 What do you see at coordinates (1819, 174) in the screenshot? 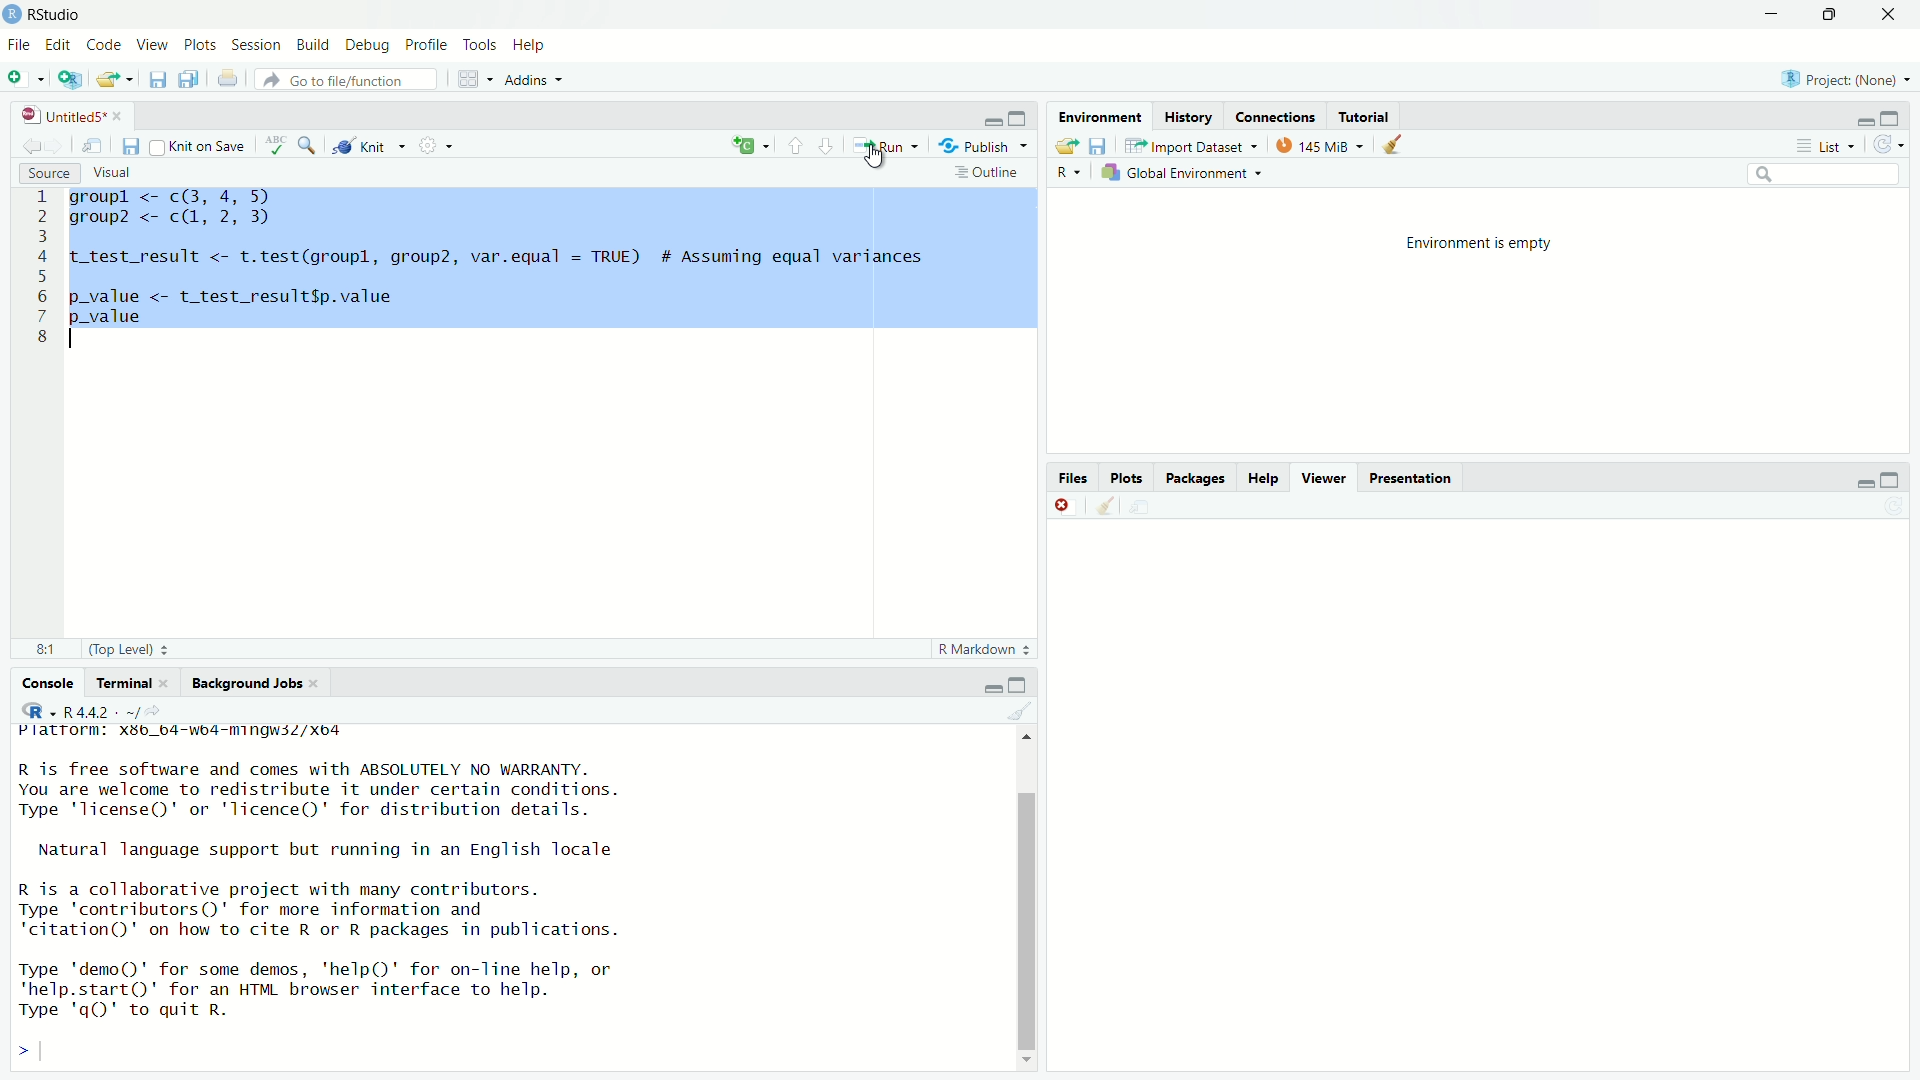
I see `search` at bounding box center [1819, 174].